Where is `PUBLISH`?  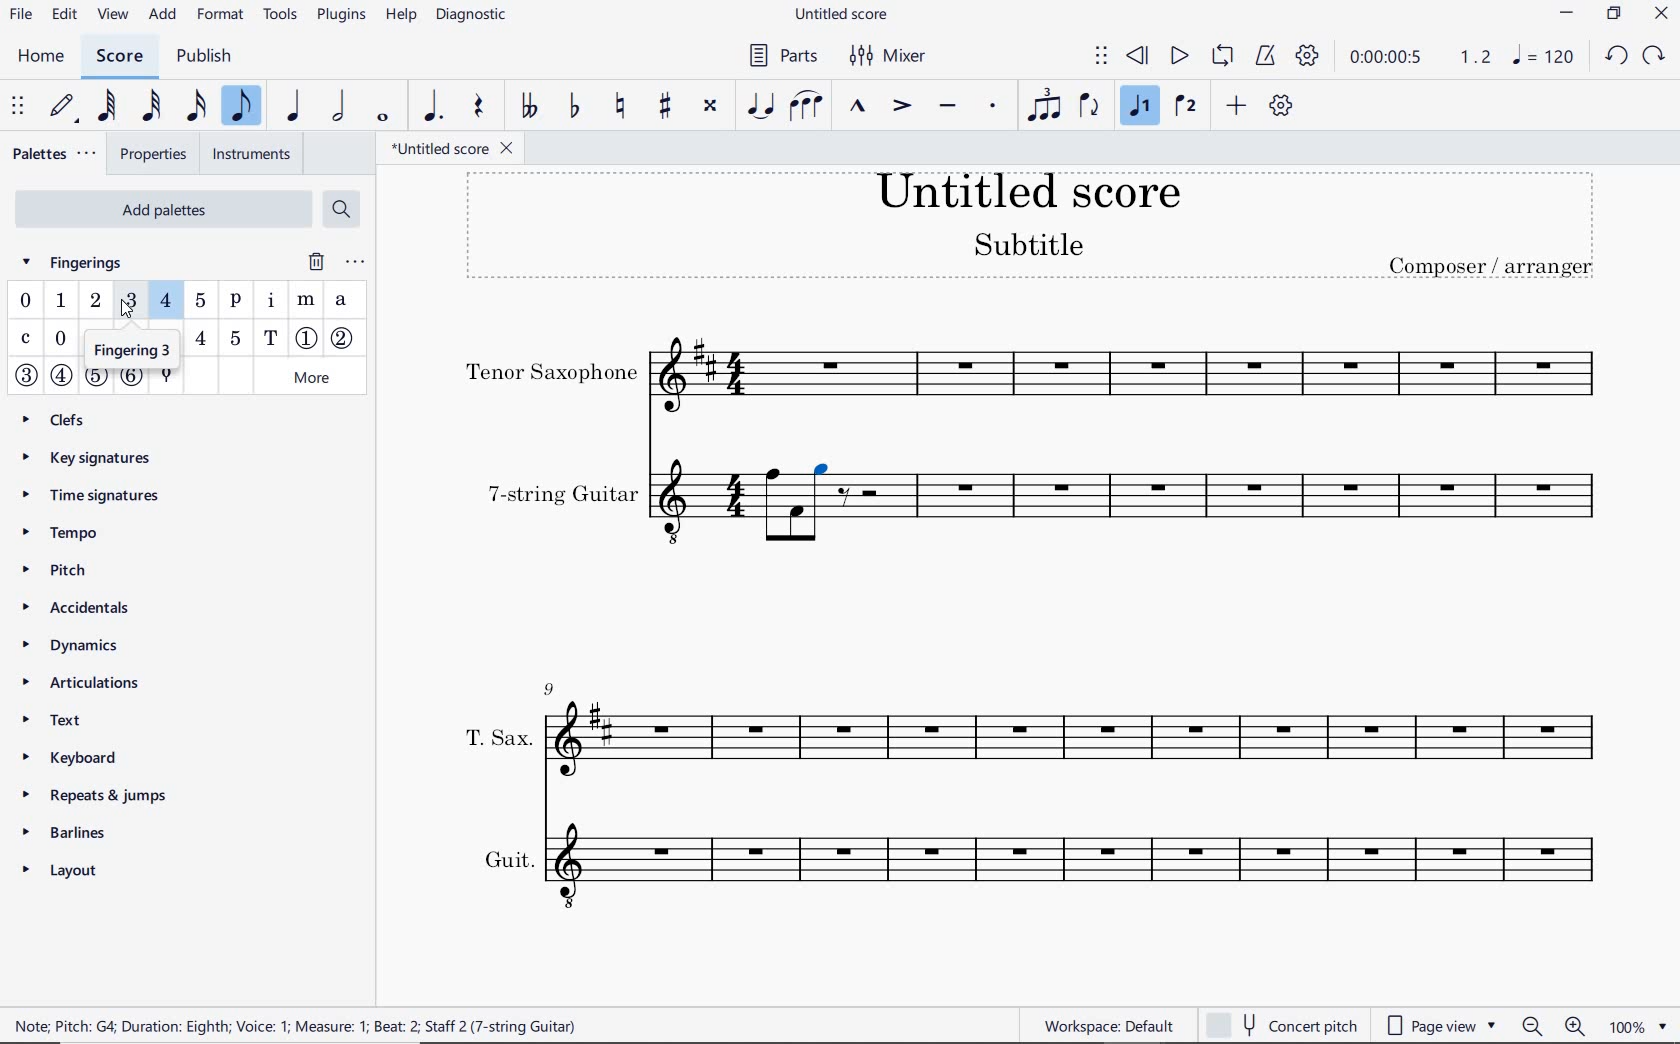
PUBLISH is located at coordinates (210, 57).